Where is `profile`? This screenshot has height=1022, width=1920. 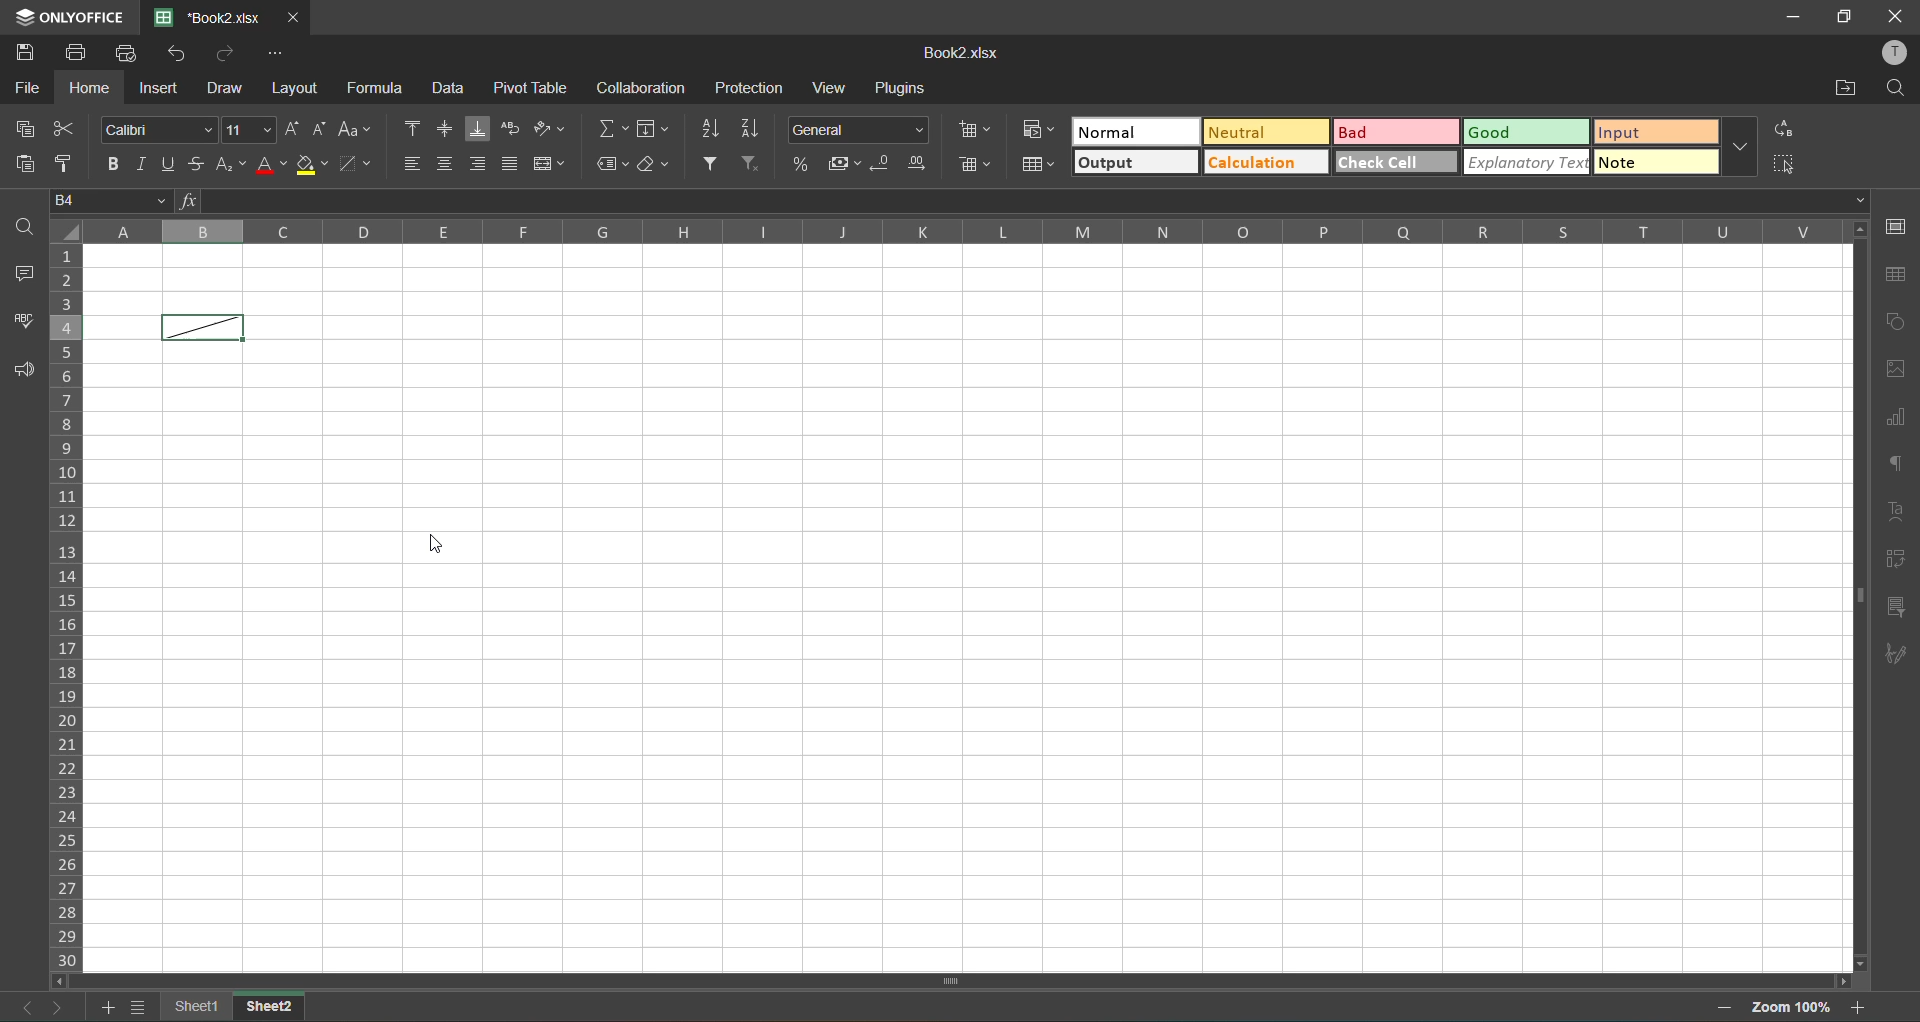
profile is located at coordinates (1894, 54).